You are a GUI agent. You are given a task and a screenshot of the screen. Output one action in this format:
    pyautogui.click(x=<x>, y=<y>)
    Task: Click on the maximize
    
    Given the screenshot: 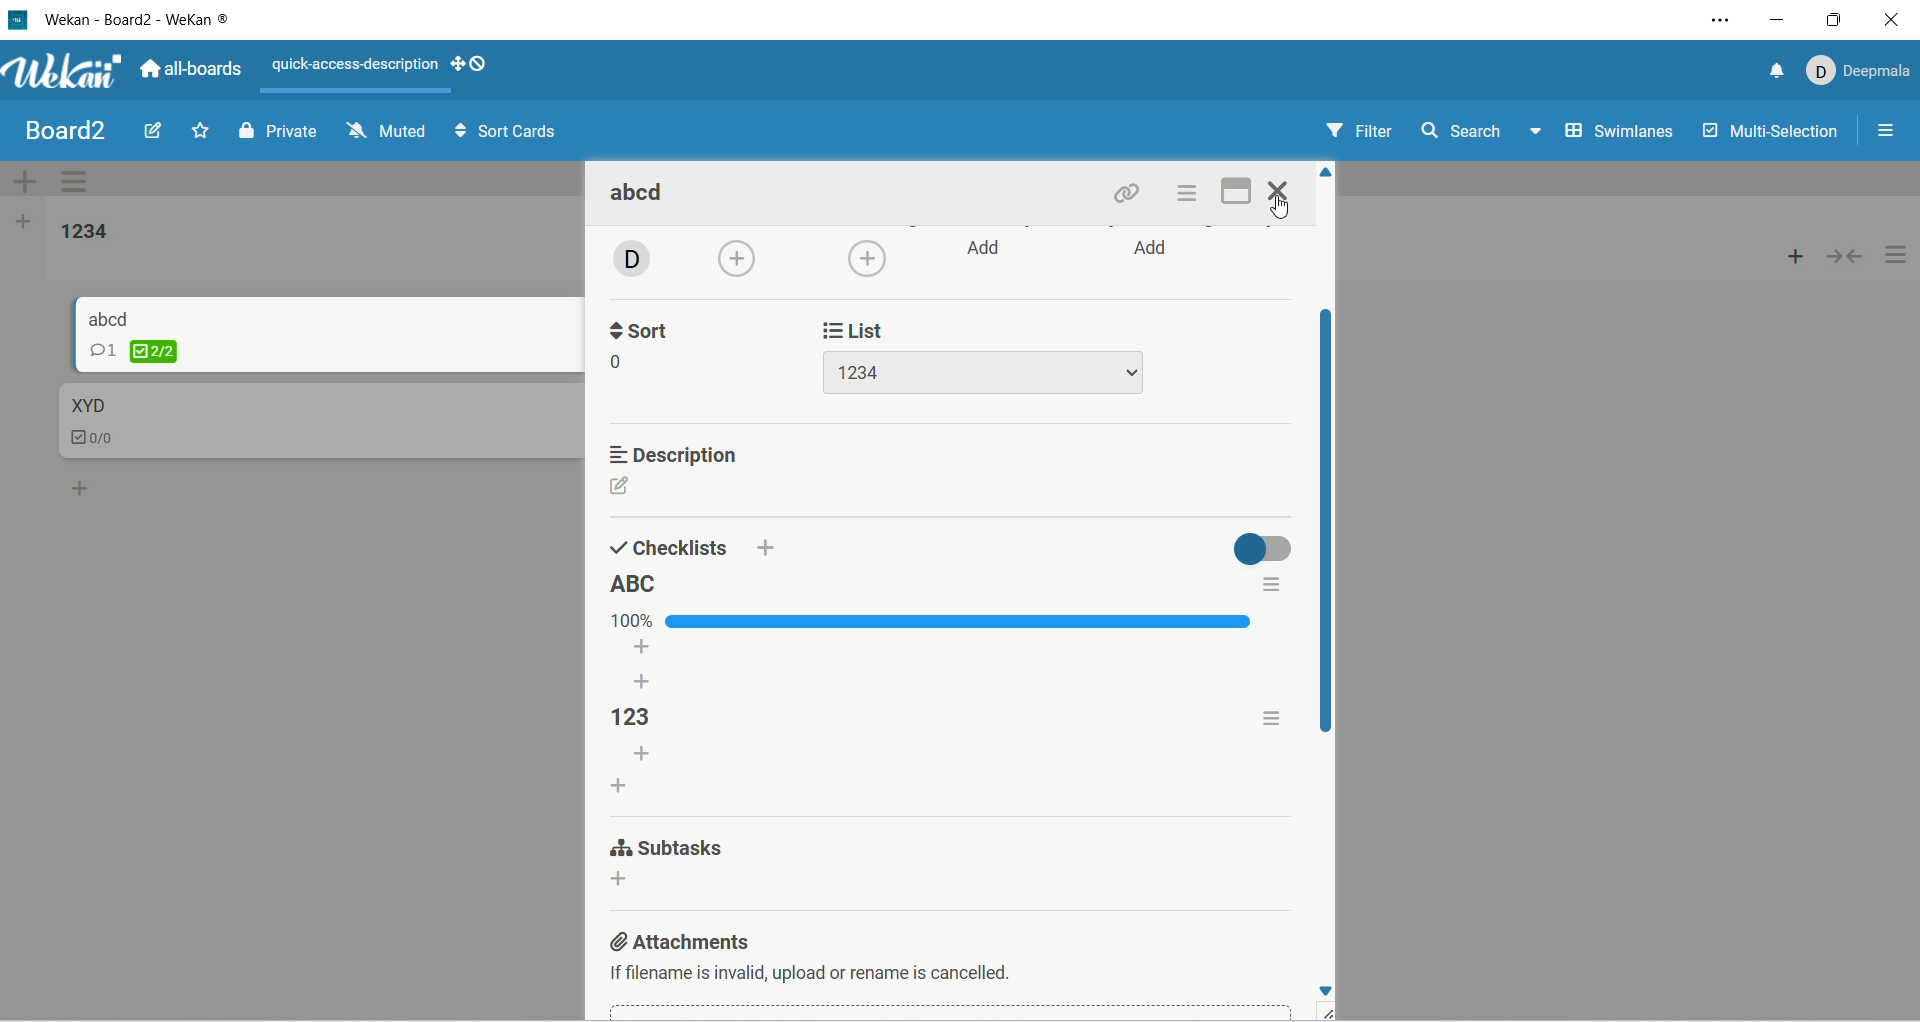 What is the action you would take?
    pyautogui.click(x=1831, y=20)
    